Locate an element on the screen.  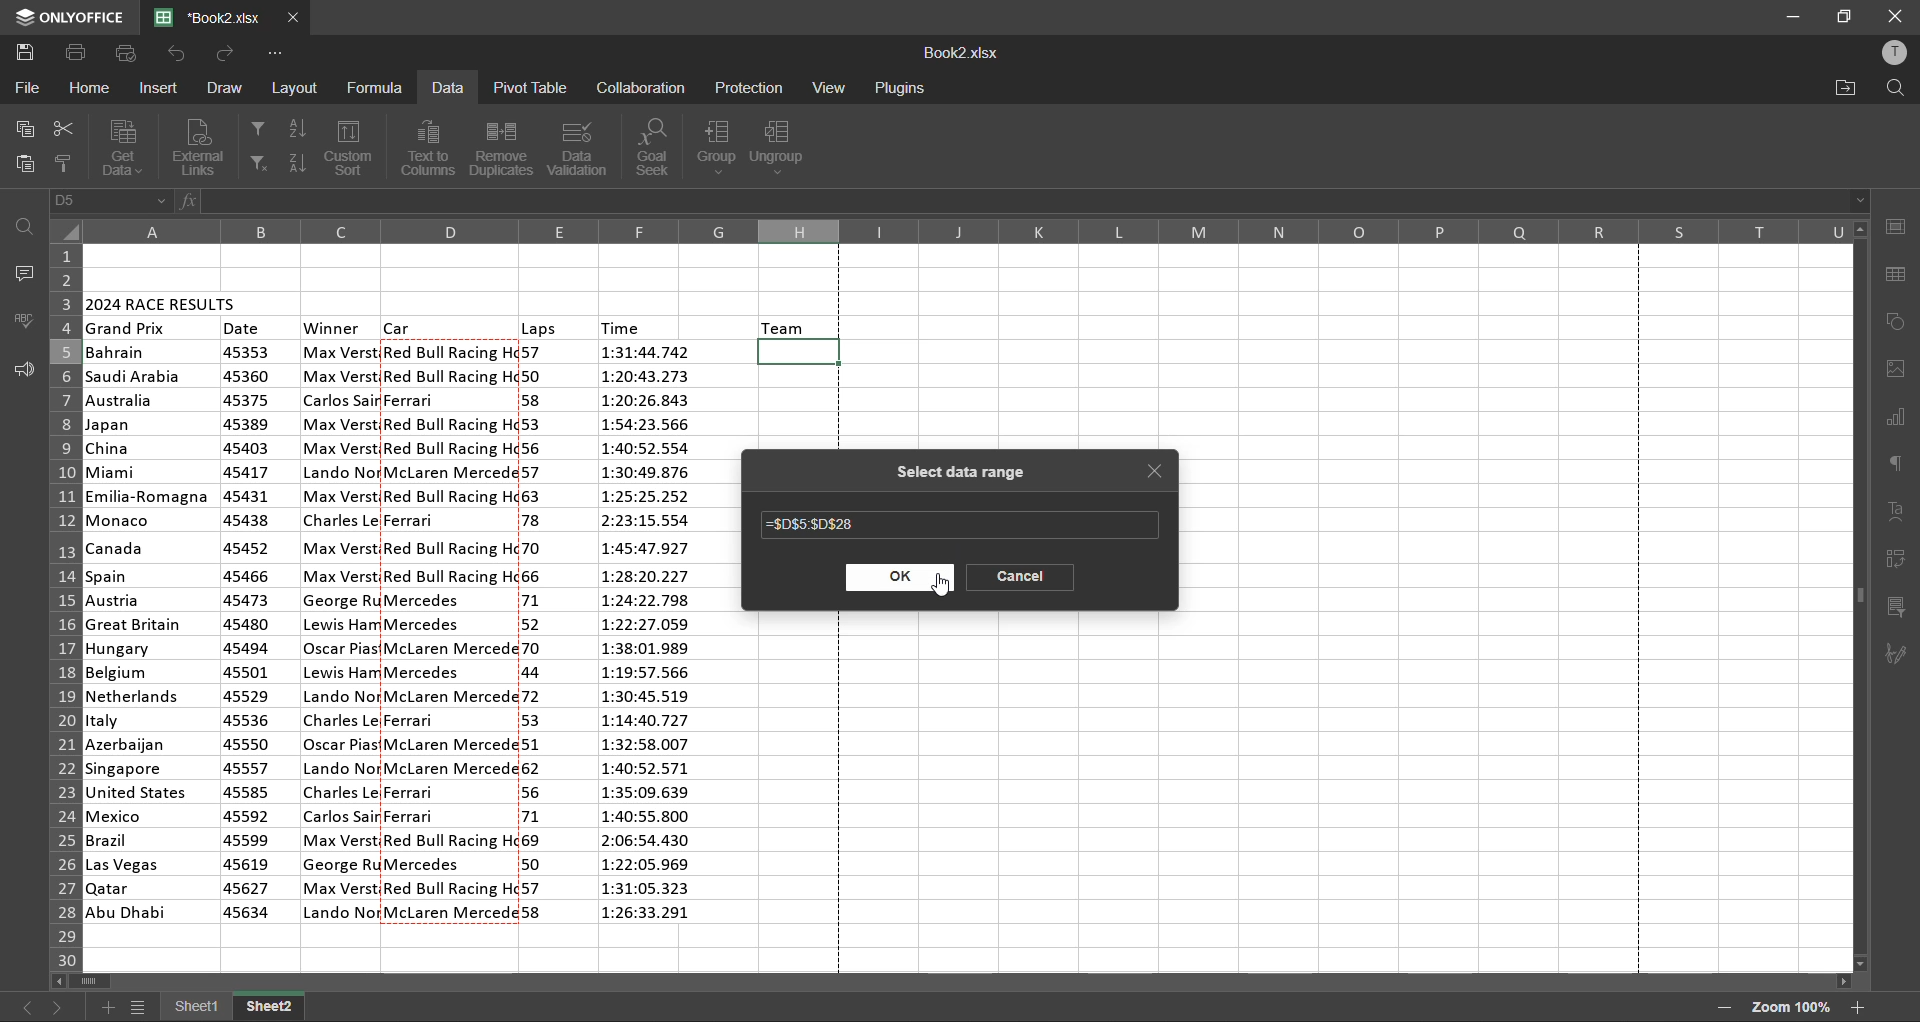
data validation is located at coordinates (580, 147).